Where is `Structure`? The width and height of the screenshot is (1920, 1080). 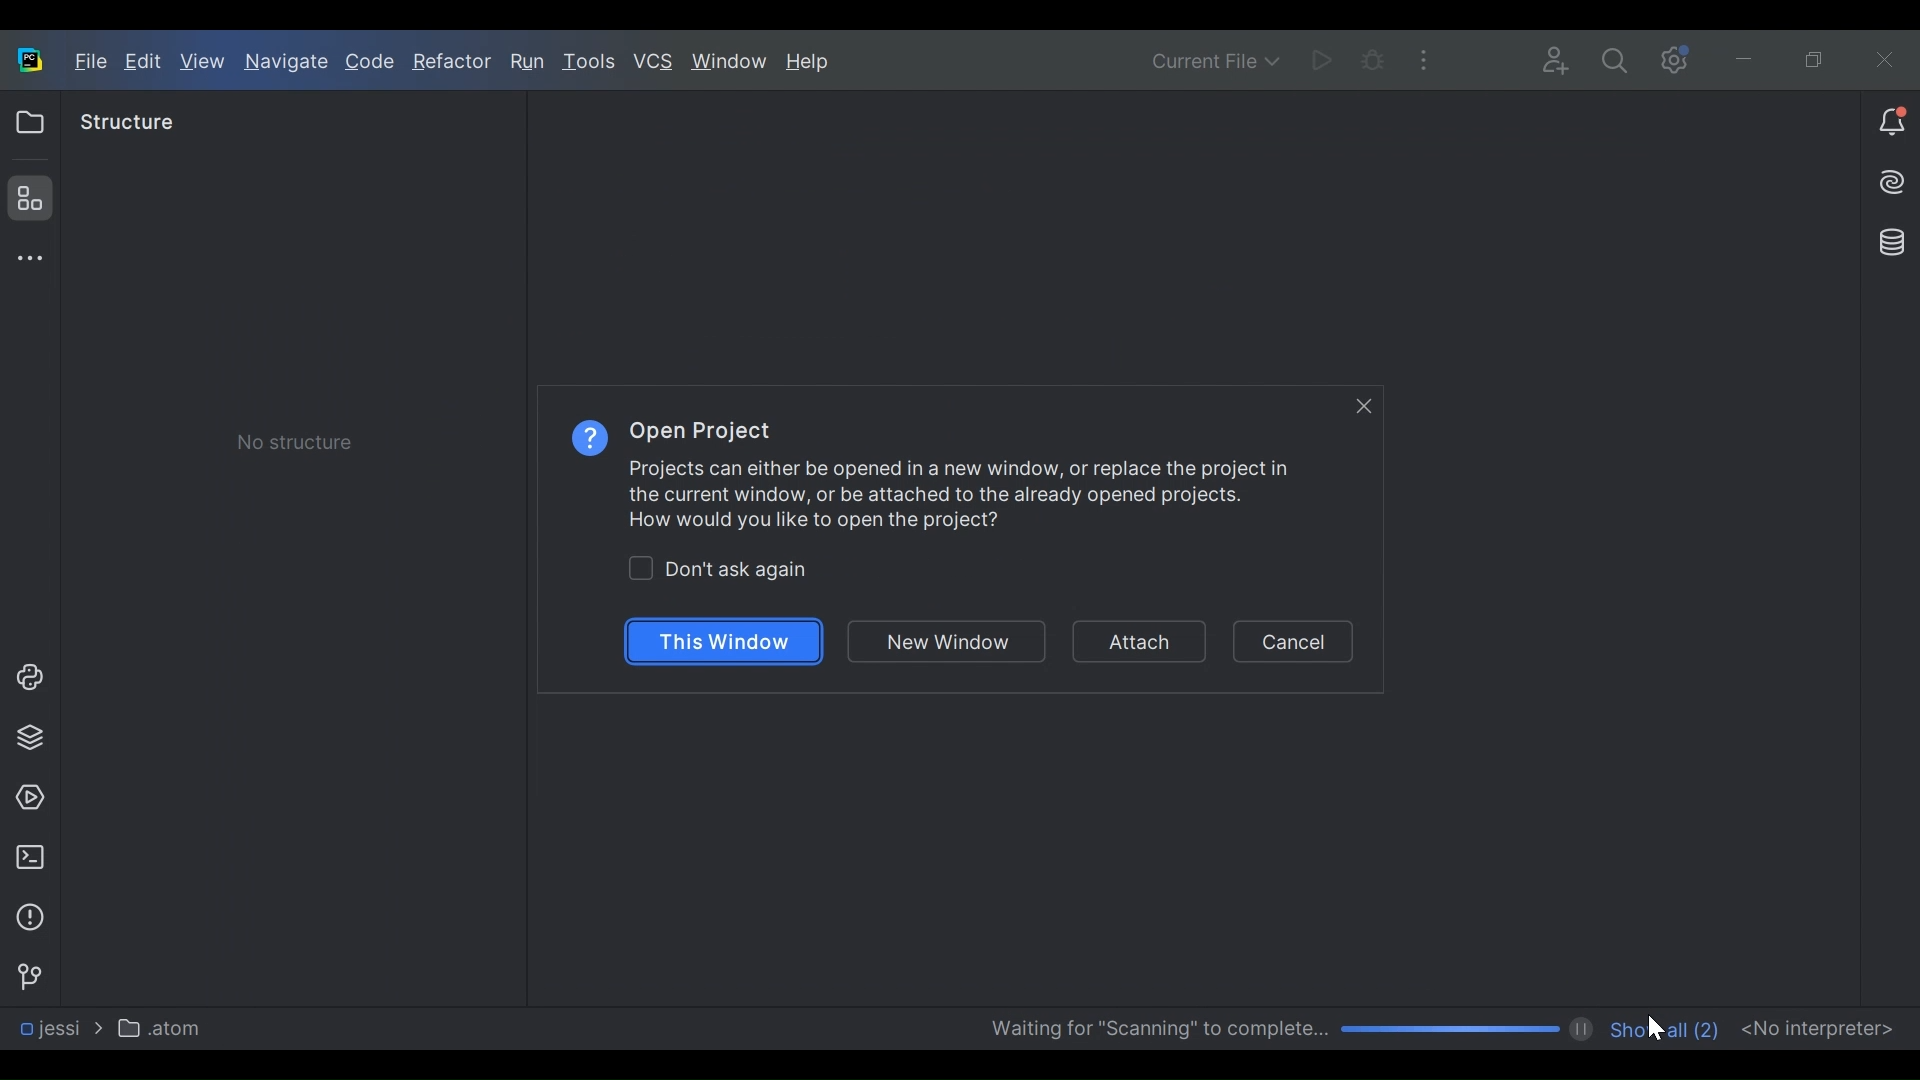 Structure is located at coordinates (26, 198).